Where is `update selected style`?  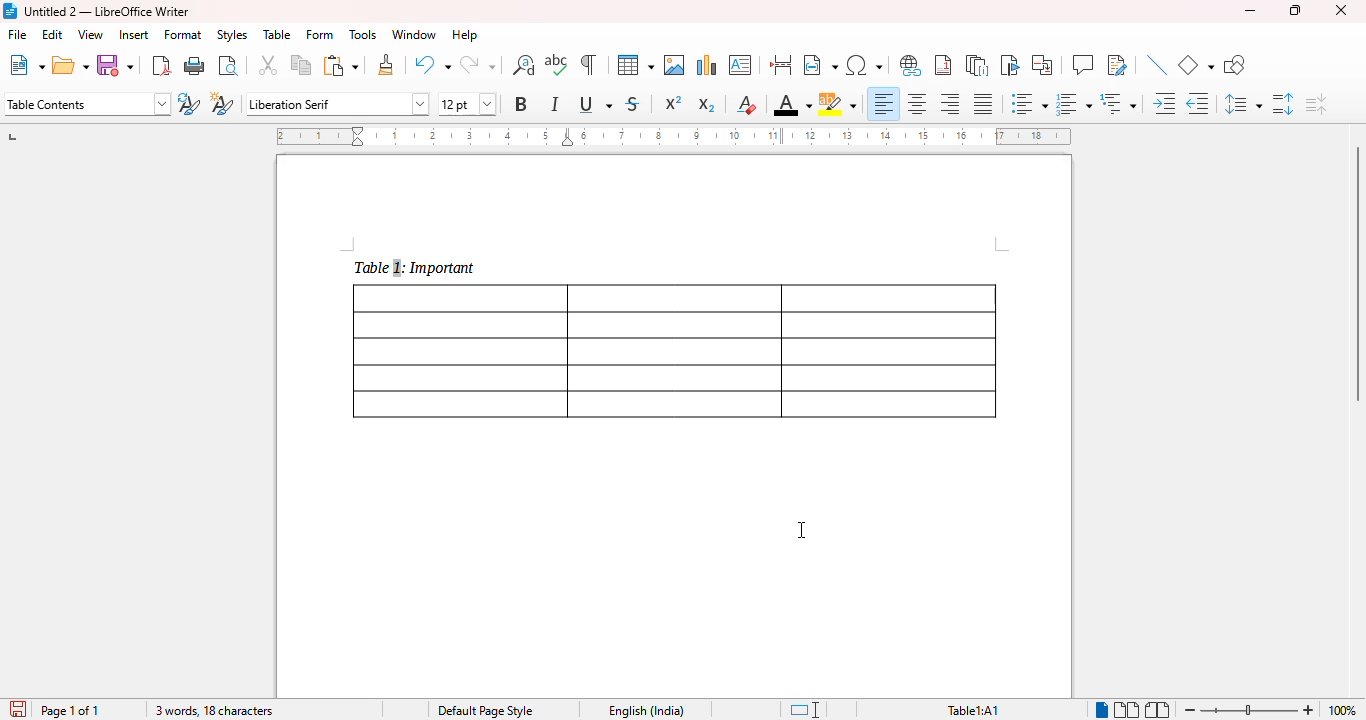
update selected style is located at coordinates (188, 103).